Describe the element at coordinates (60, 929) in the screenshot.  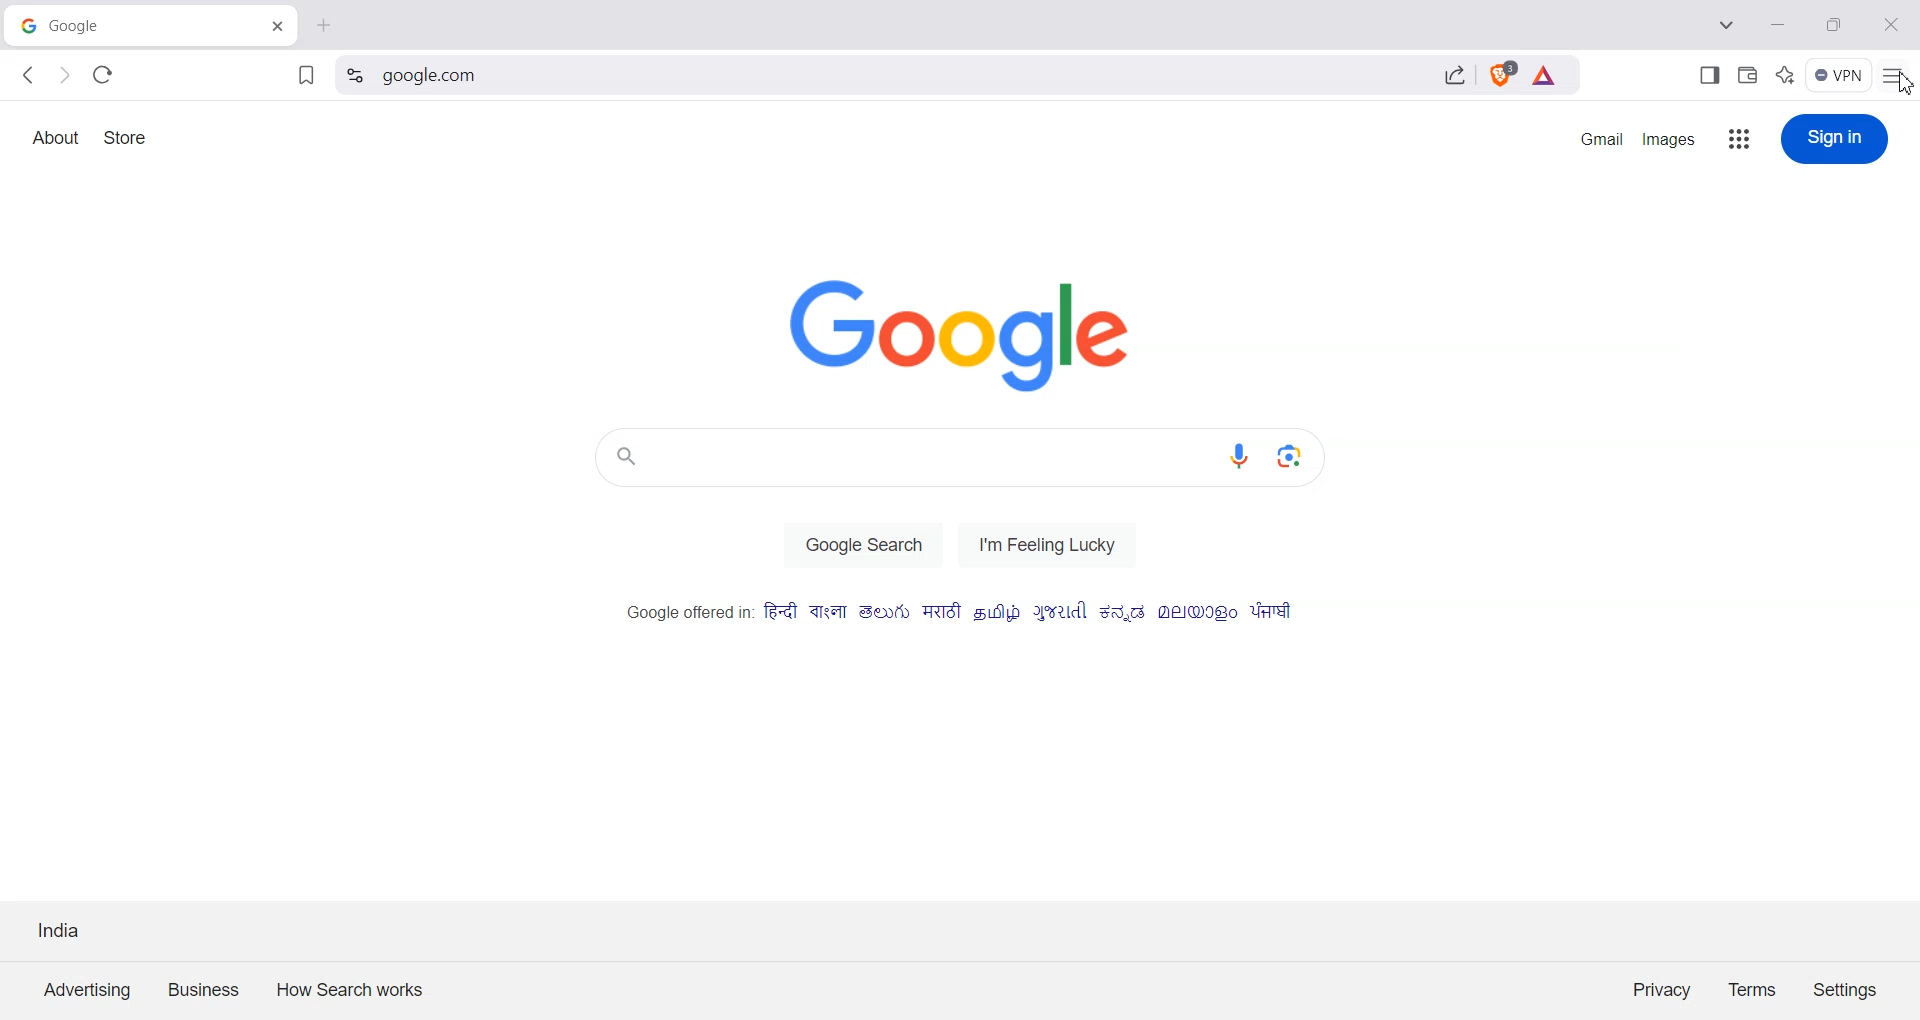
I see `India` at that location.